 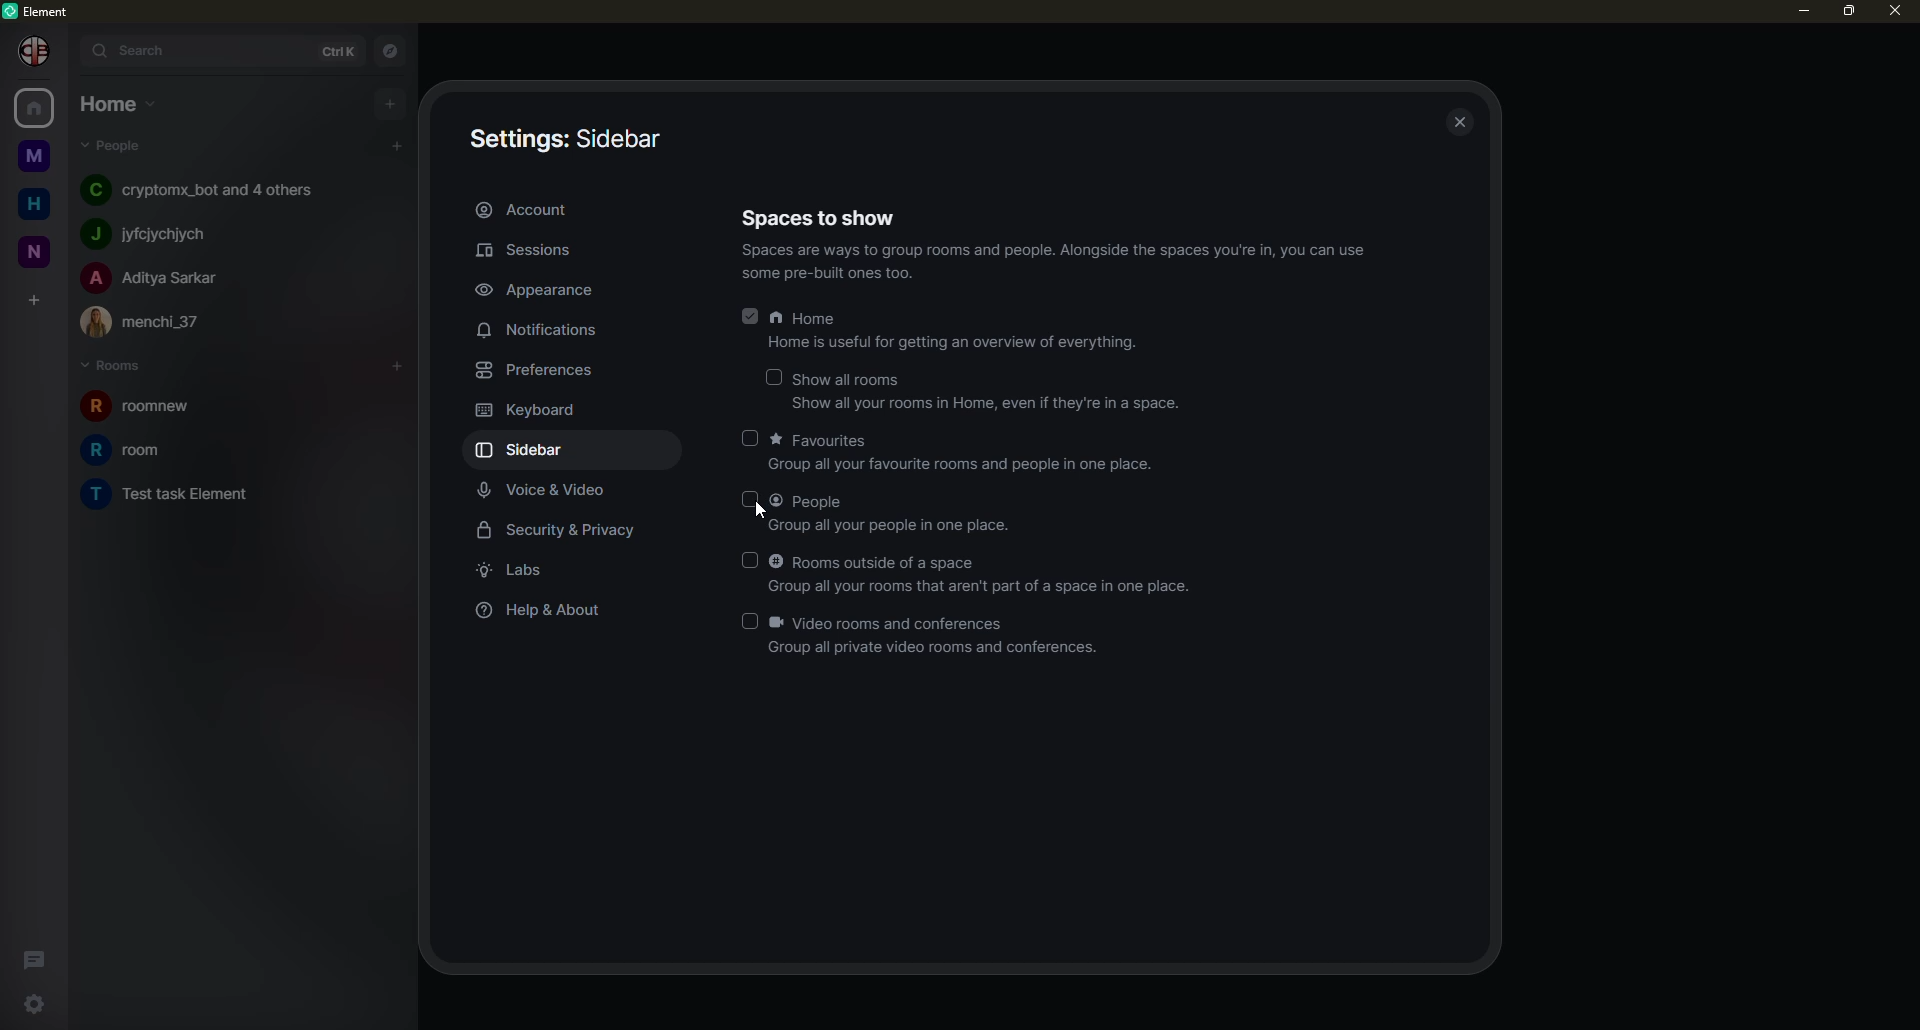 What do you see at coordinates (751, 438) in the screenshot?
I see `click to enable` at bounding box center [751, 438].